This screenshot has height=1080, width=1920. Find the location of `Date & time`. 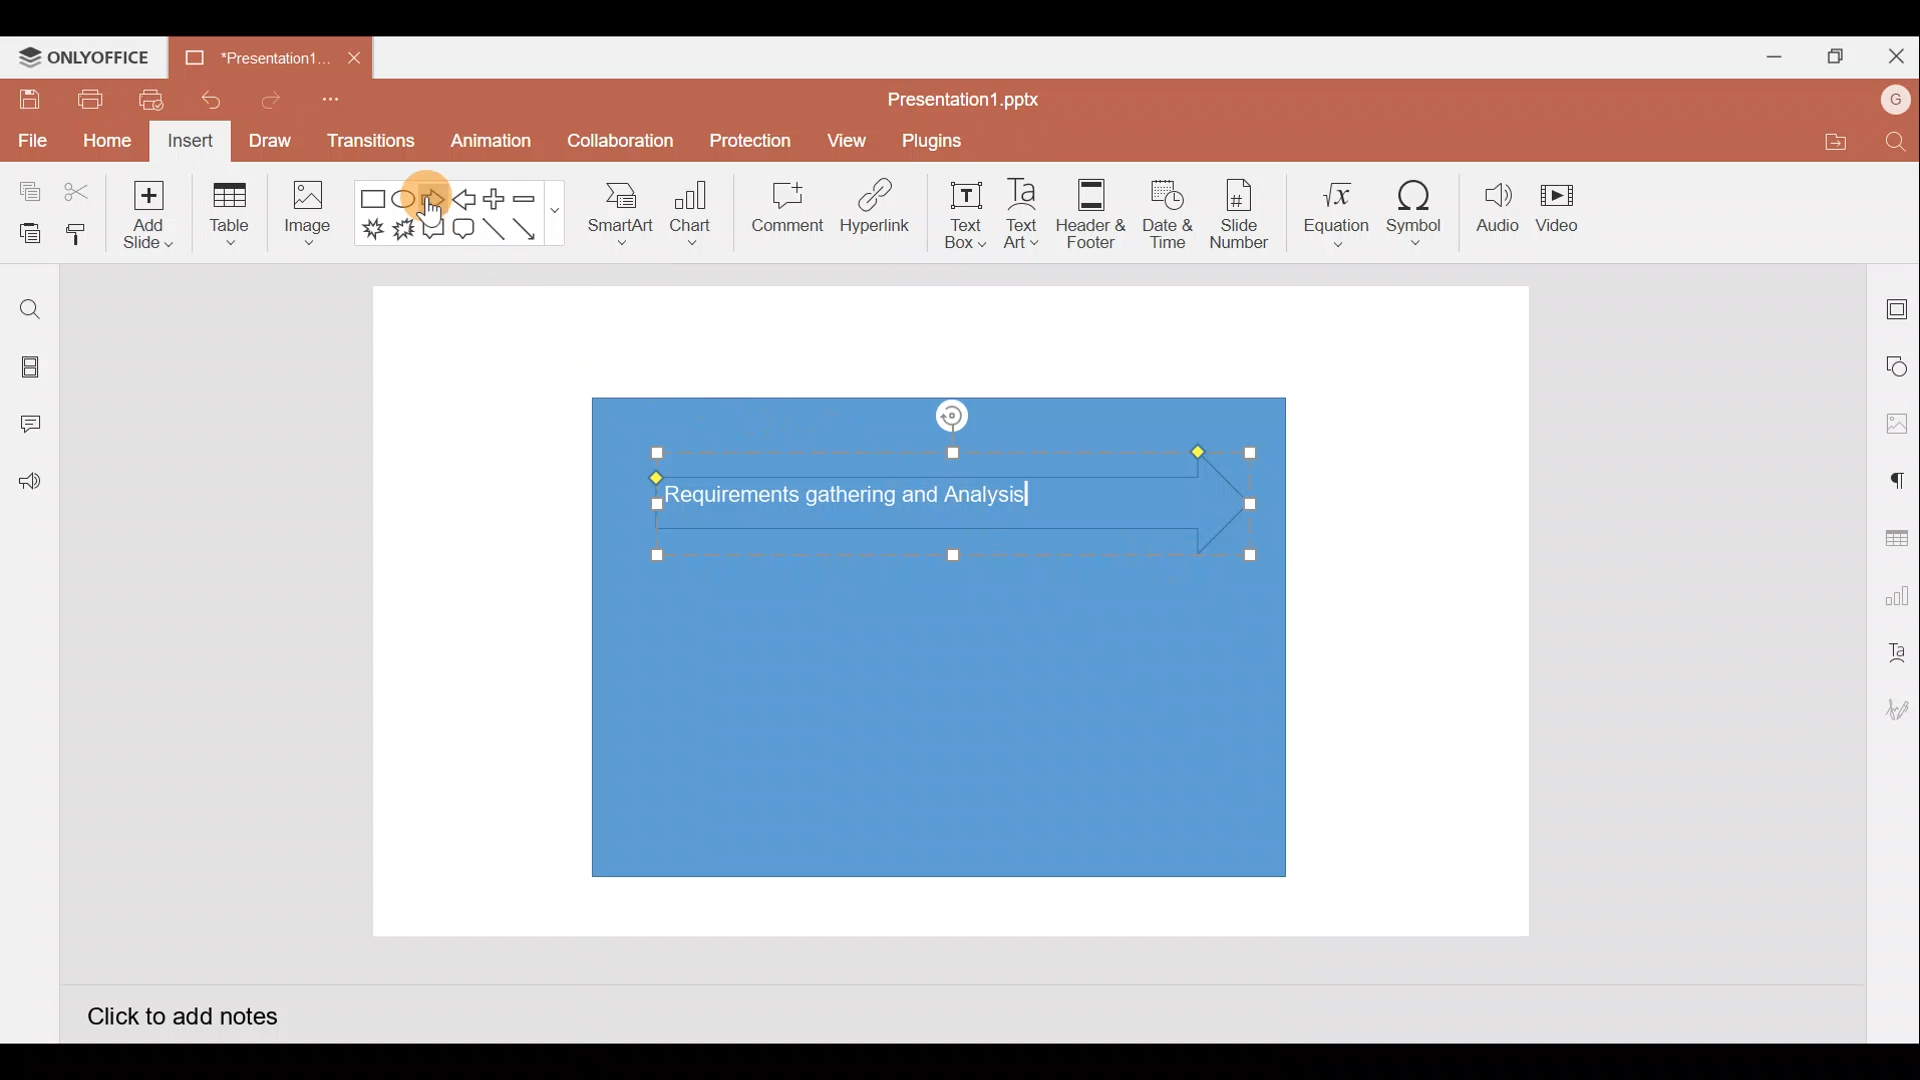

Date & time is located at coordinates (1168, 214).